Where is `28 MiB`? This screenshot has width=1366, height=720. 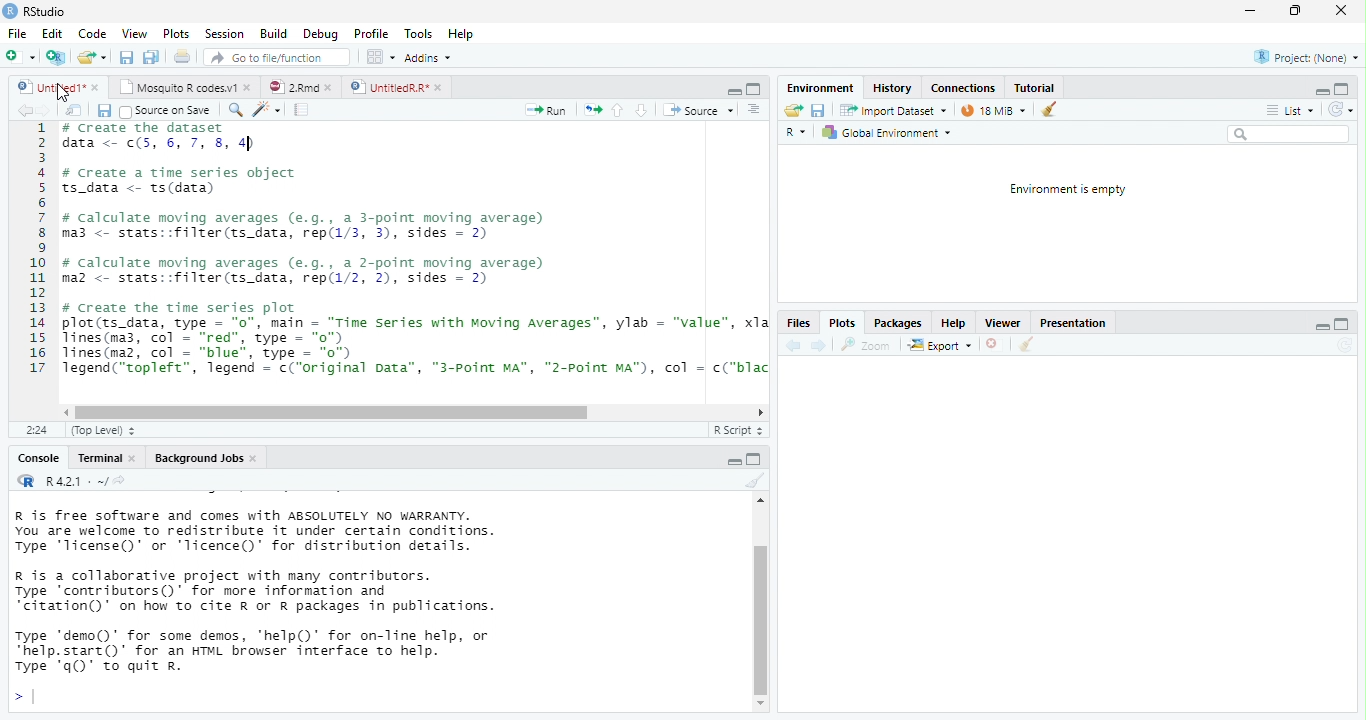
28 MiB is located at coordinates (992, 110).